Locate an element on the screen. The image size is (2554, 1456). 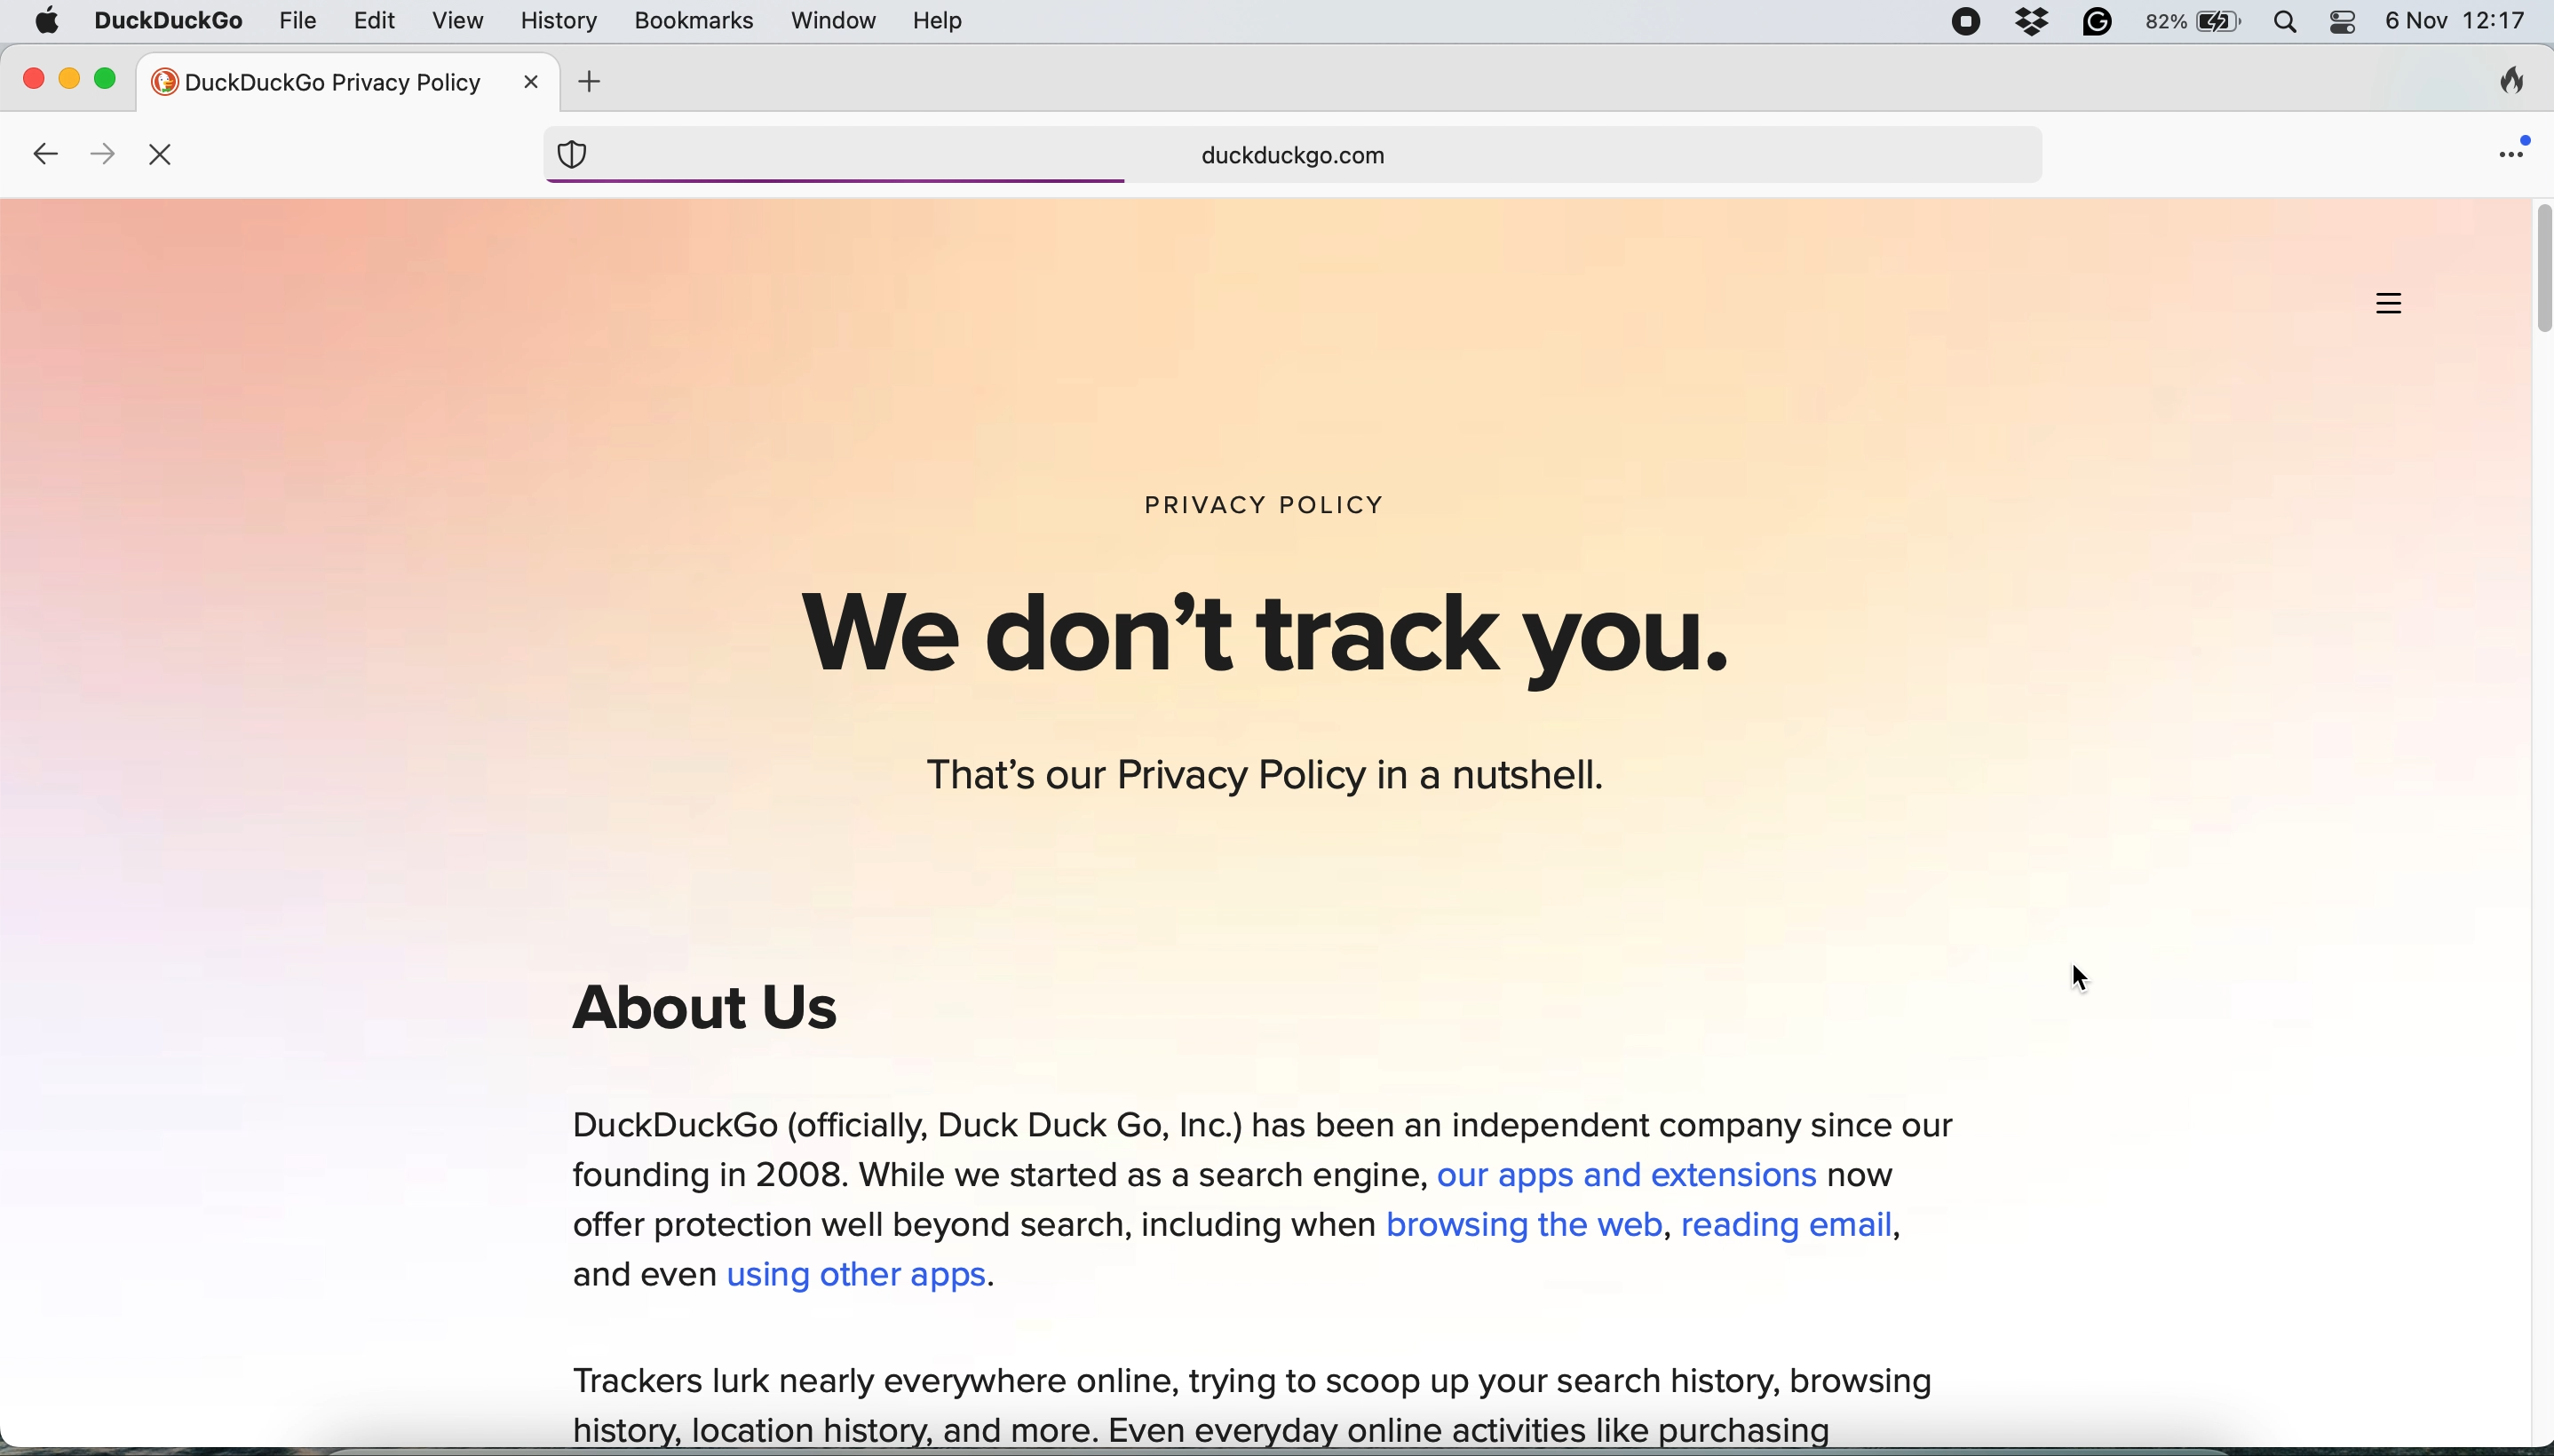
open application menu is located at coordinates (2503, 152).